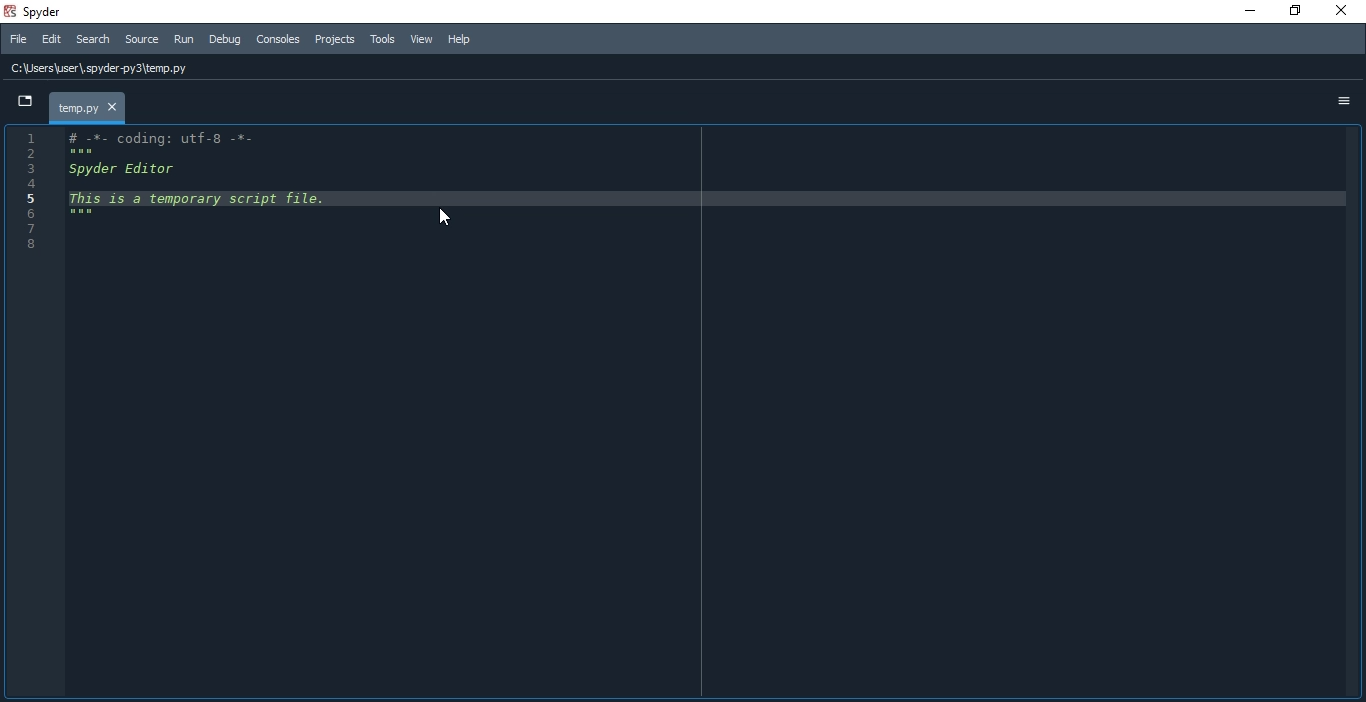 The height and width of the screenshot is (702, 1366). Describe the element at coordinates (224, 40) in the screenshot. I see `Debug` at that location.